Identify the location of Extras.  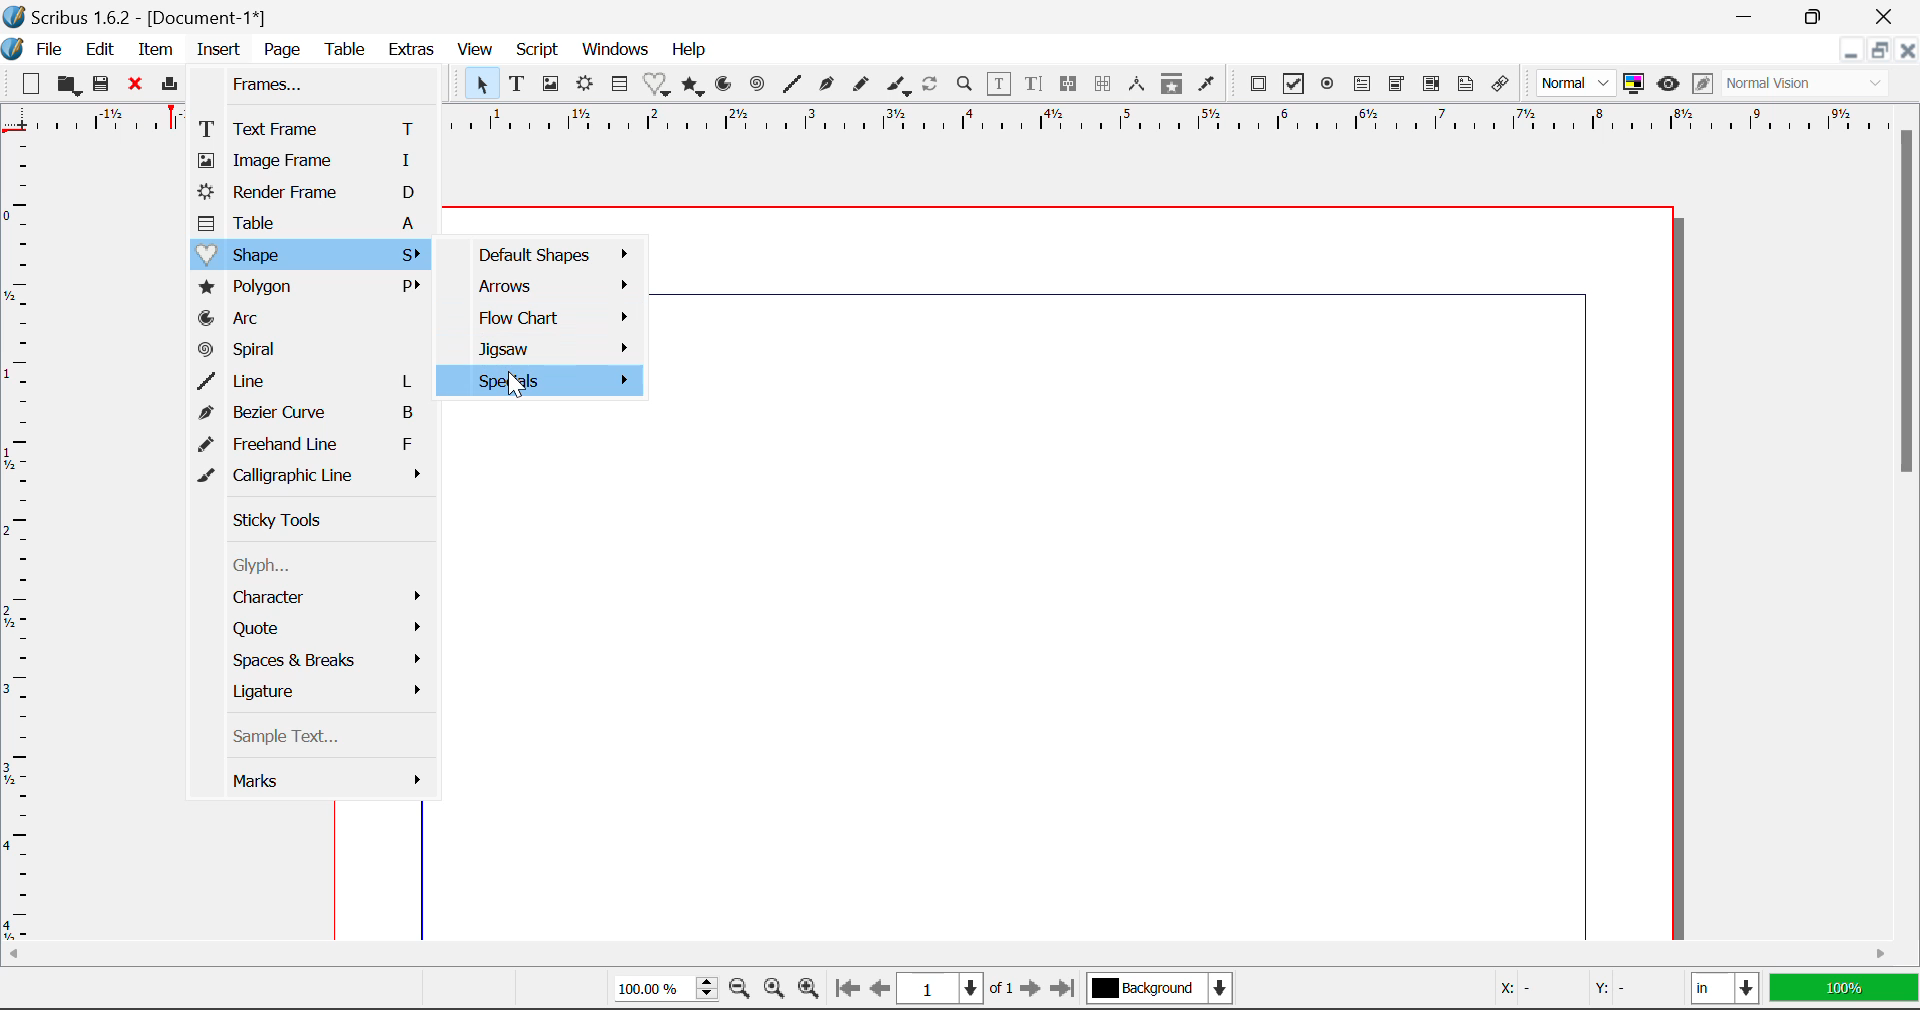
(415, 51).